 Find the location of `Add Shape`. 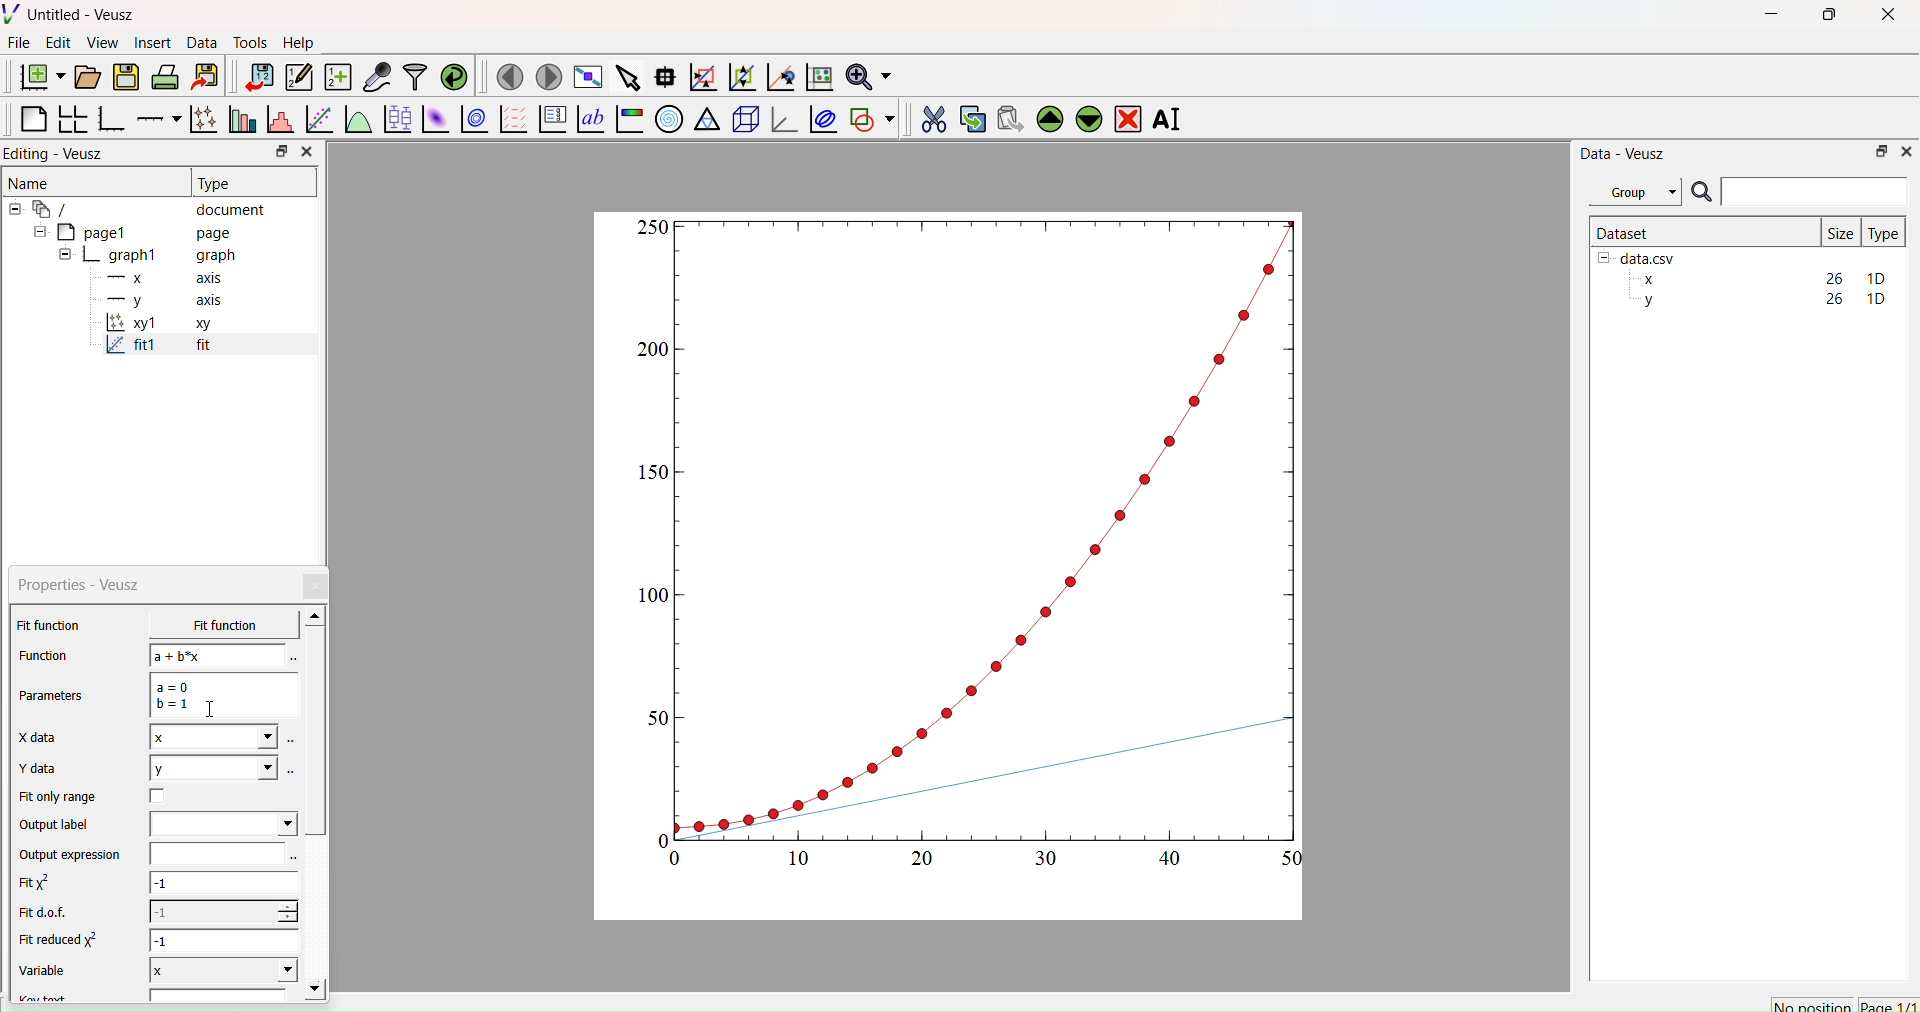

Add Shape is located at coordinates (870, 116).